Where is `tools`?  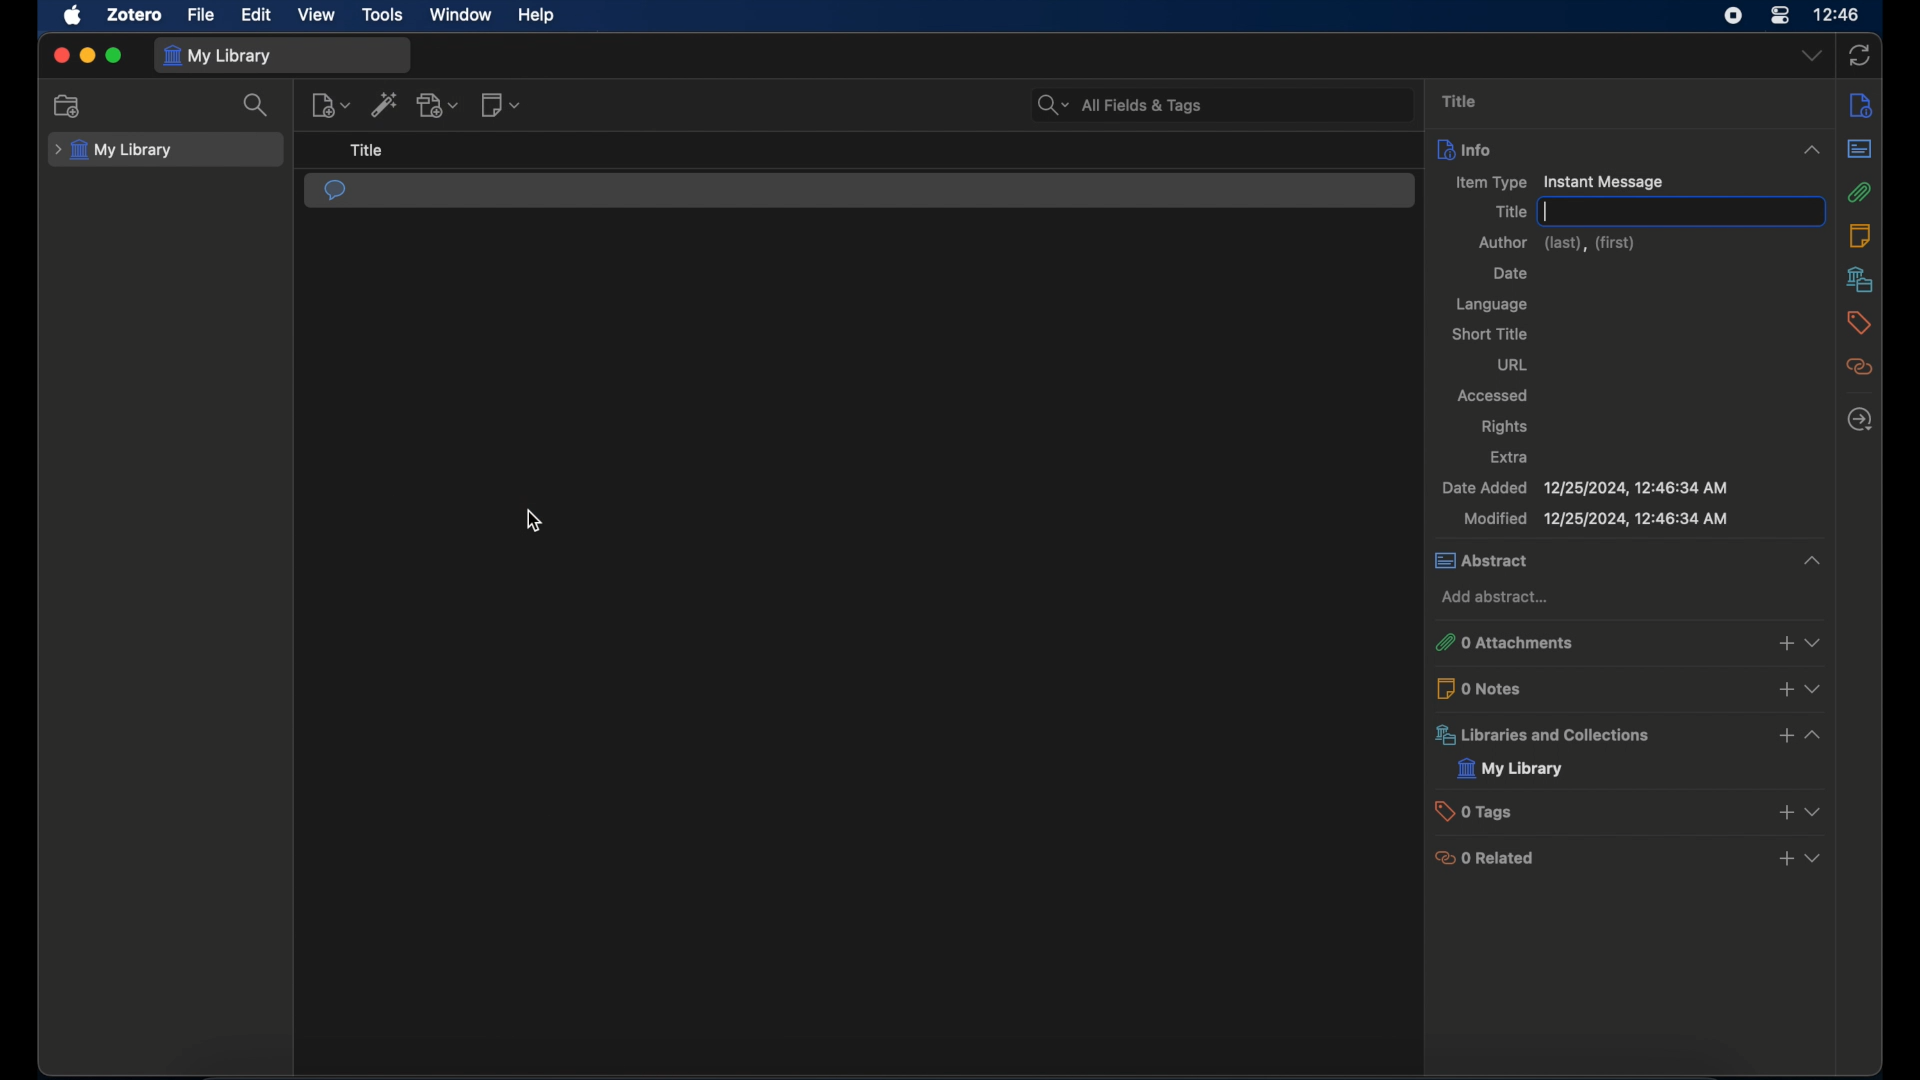
tools is located at coordinates (383, 15).